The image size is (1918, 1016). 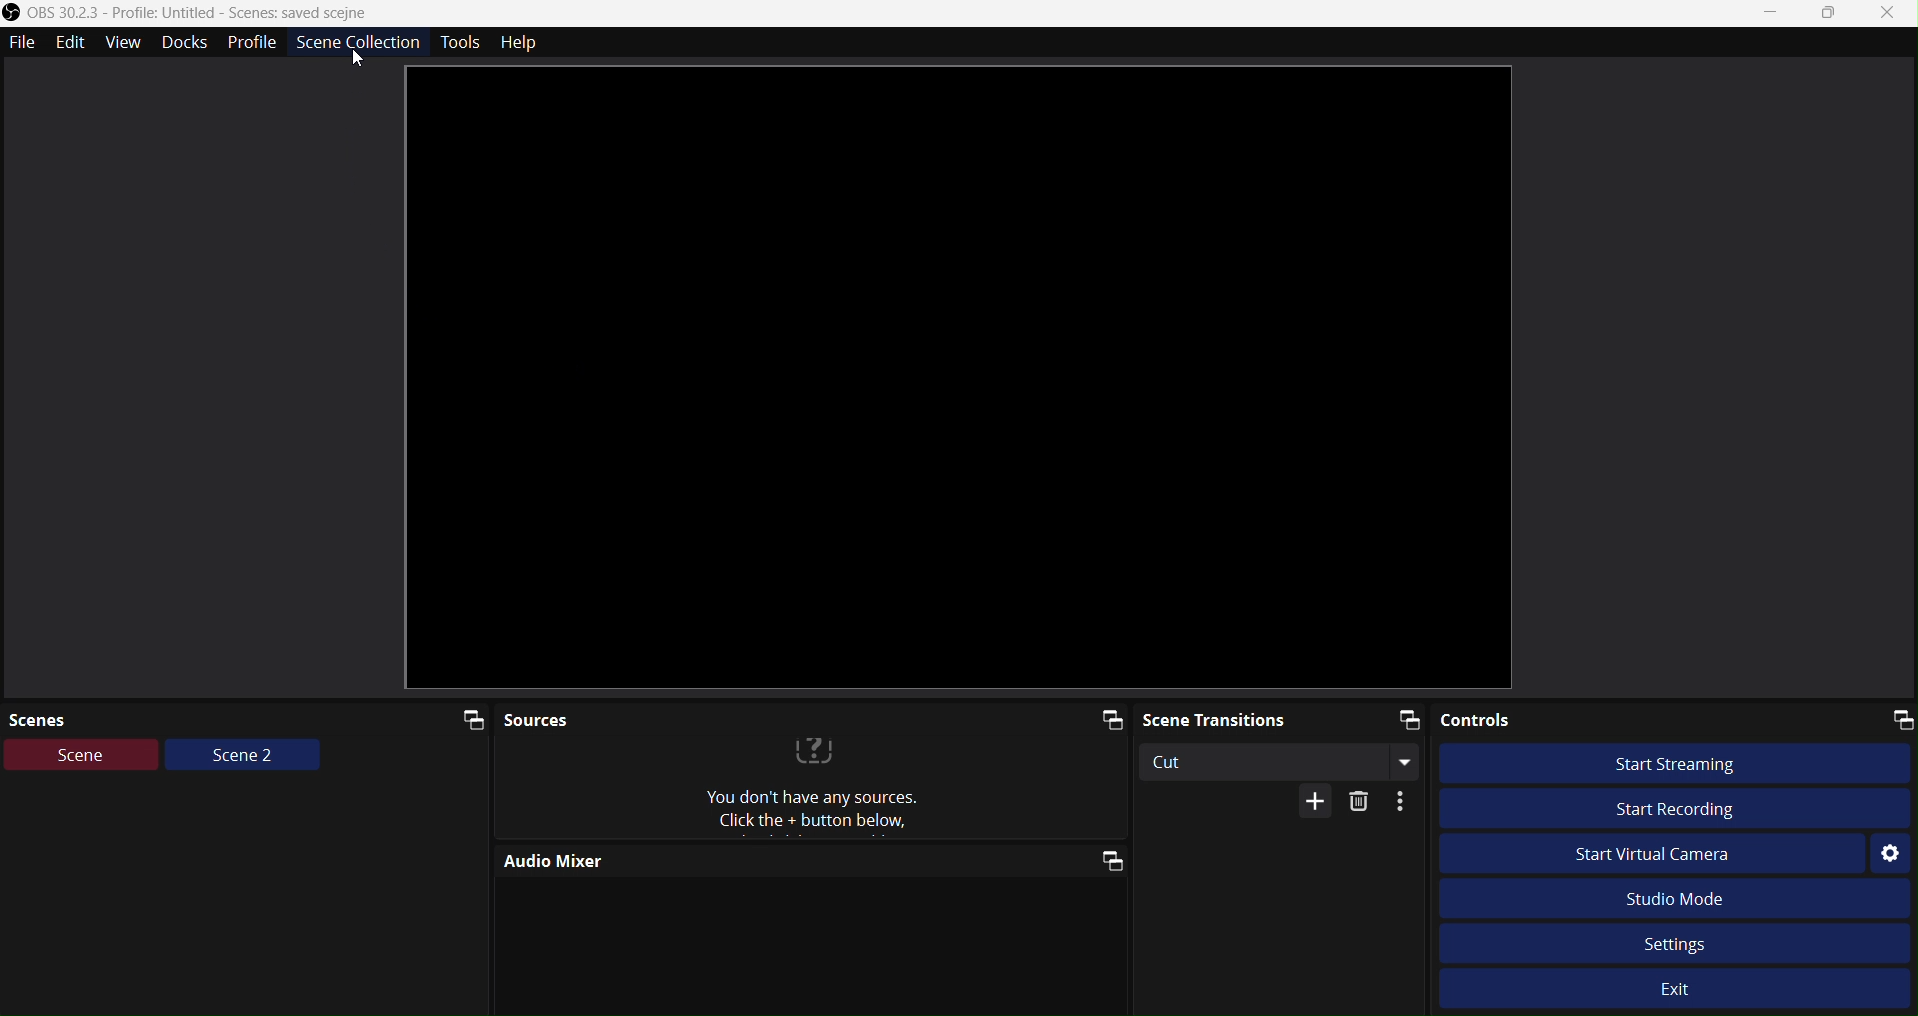 I want to click on Settings, so click(x=1679, y=944).